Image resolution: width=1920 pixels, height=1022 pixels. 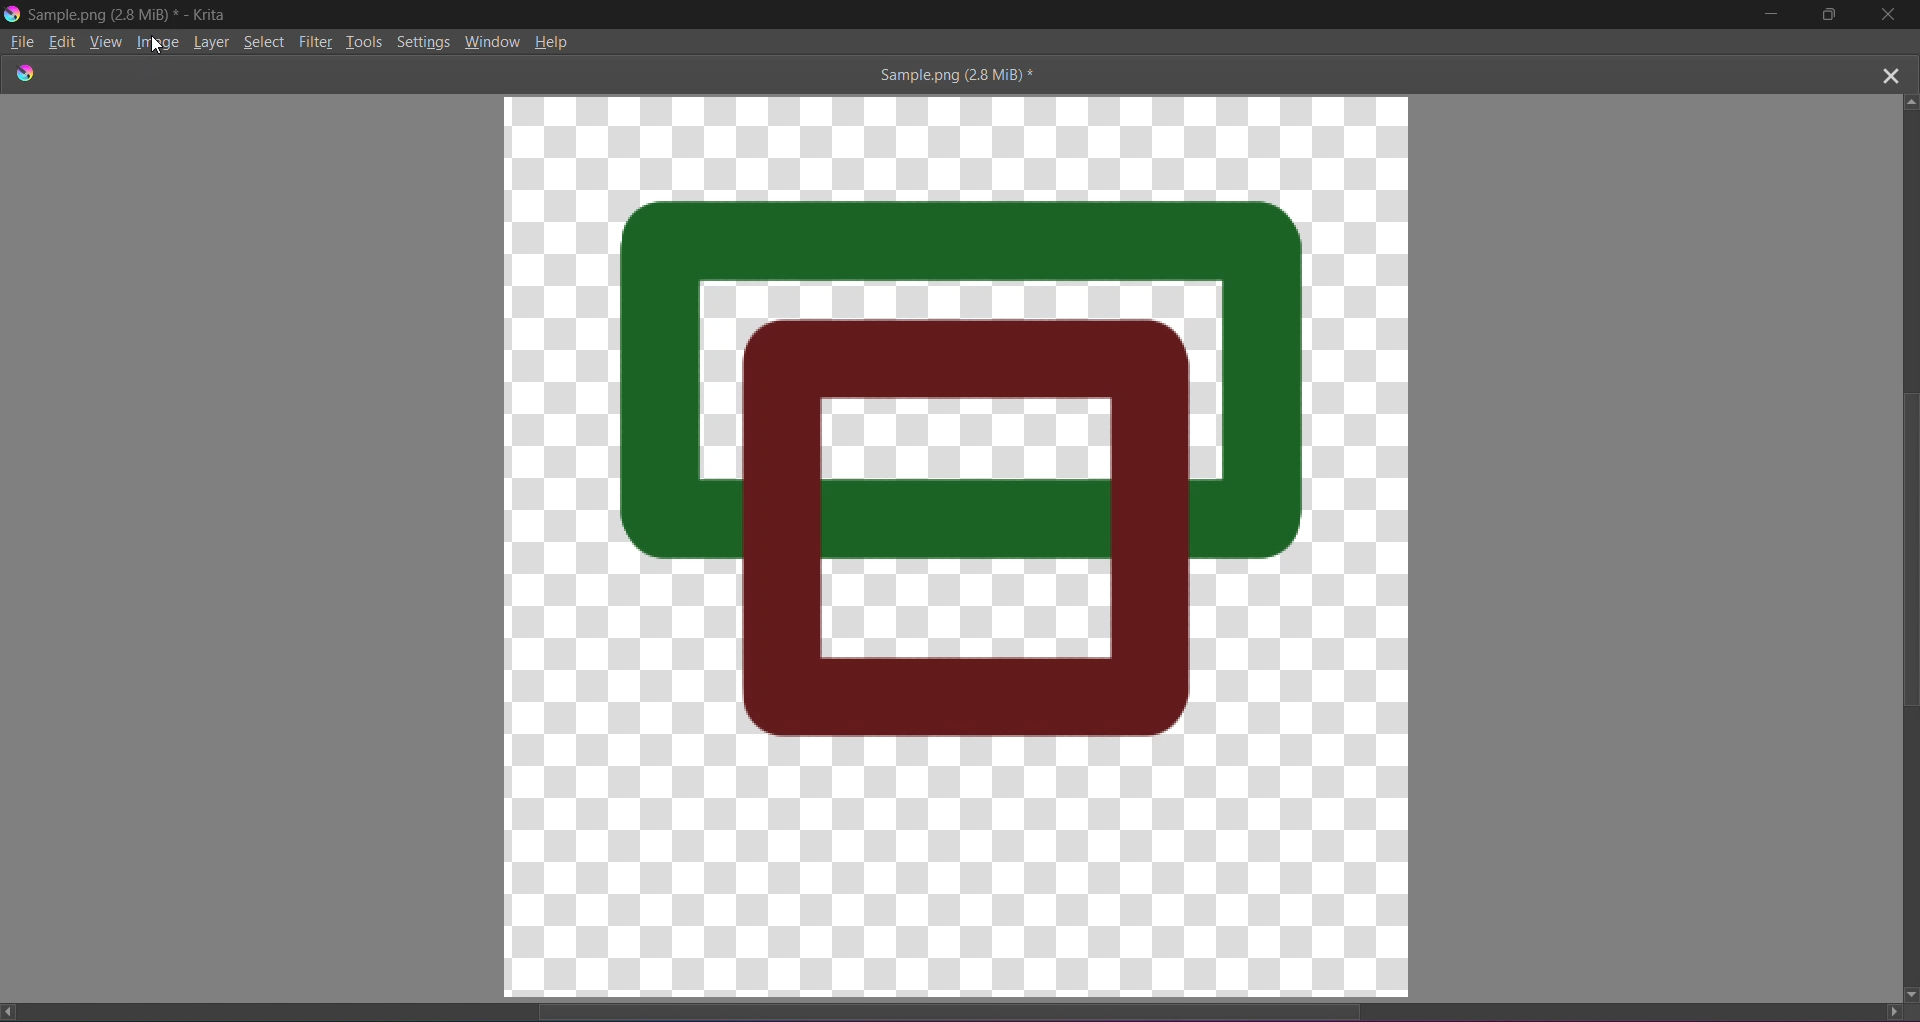 What do you see at coordinates (1897, 544) in the screenshot?
I see `Vertical Scroll bar` at bounding box center [1897, 544].